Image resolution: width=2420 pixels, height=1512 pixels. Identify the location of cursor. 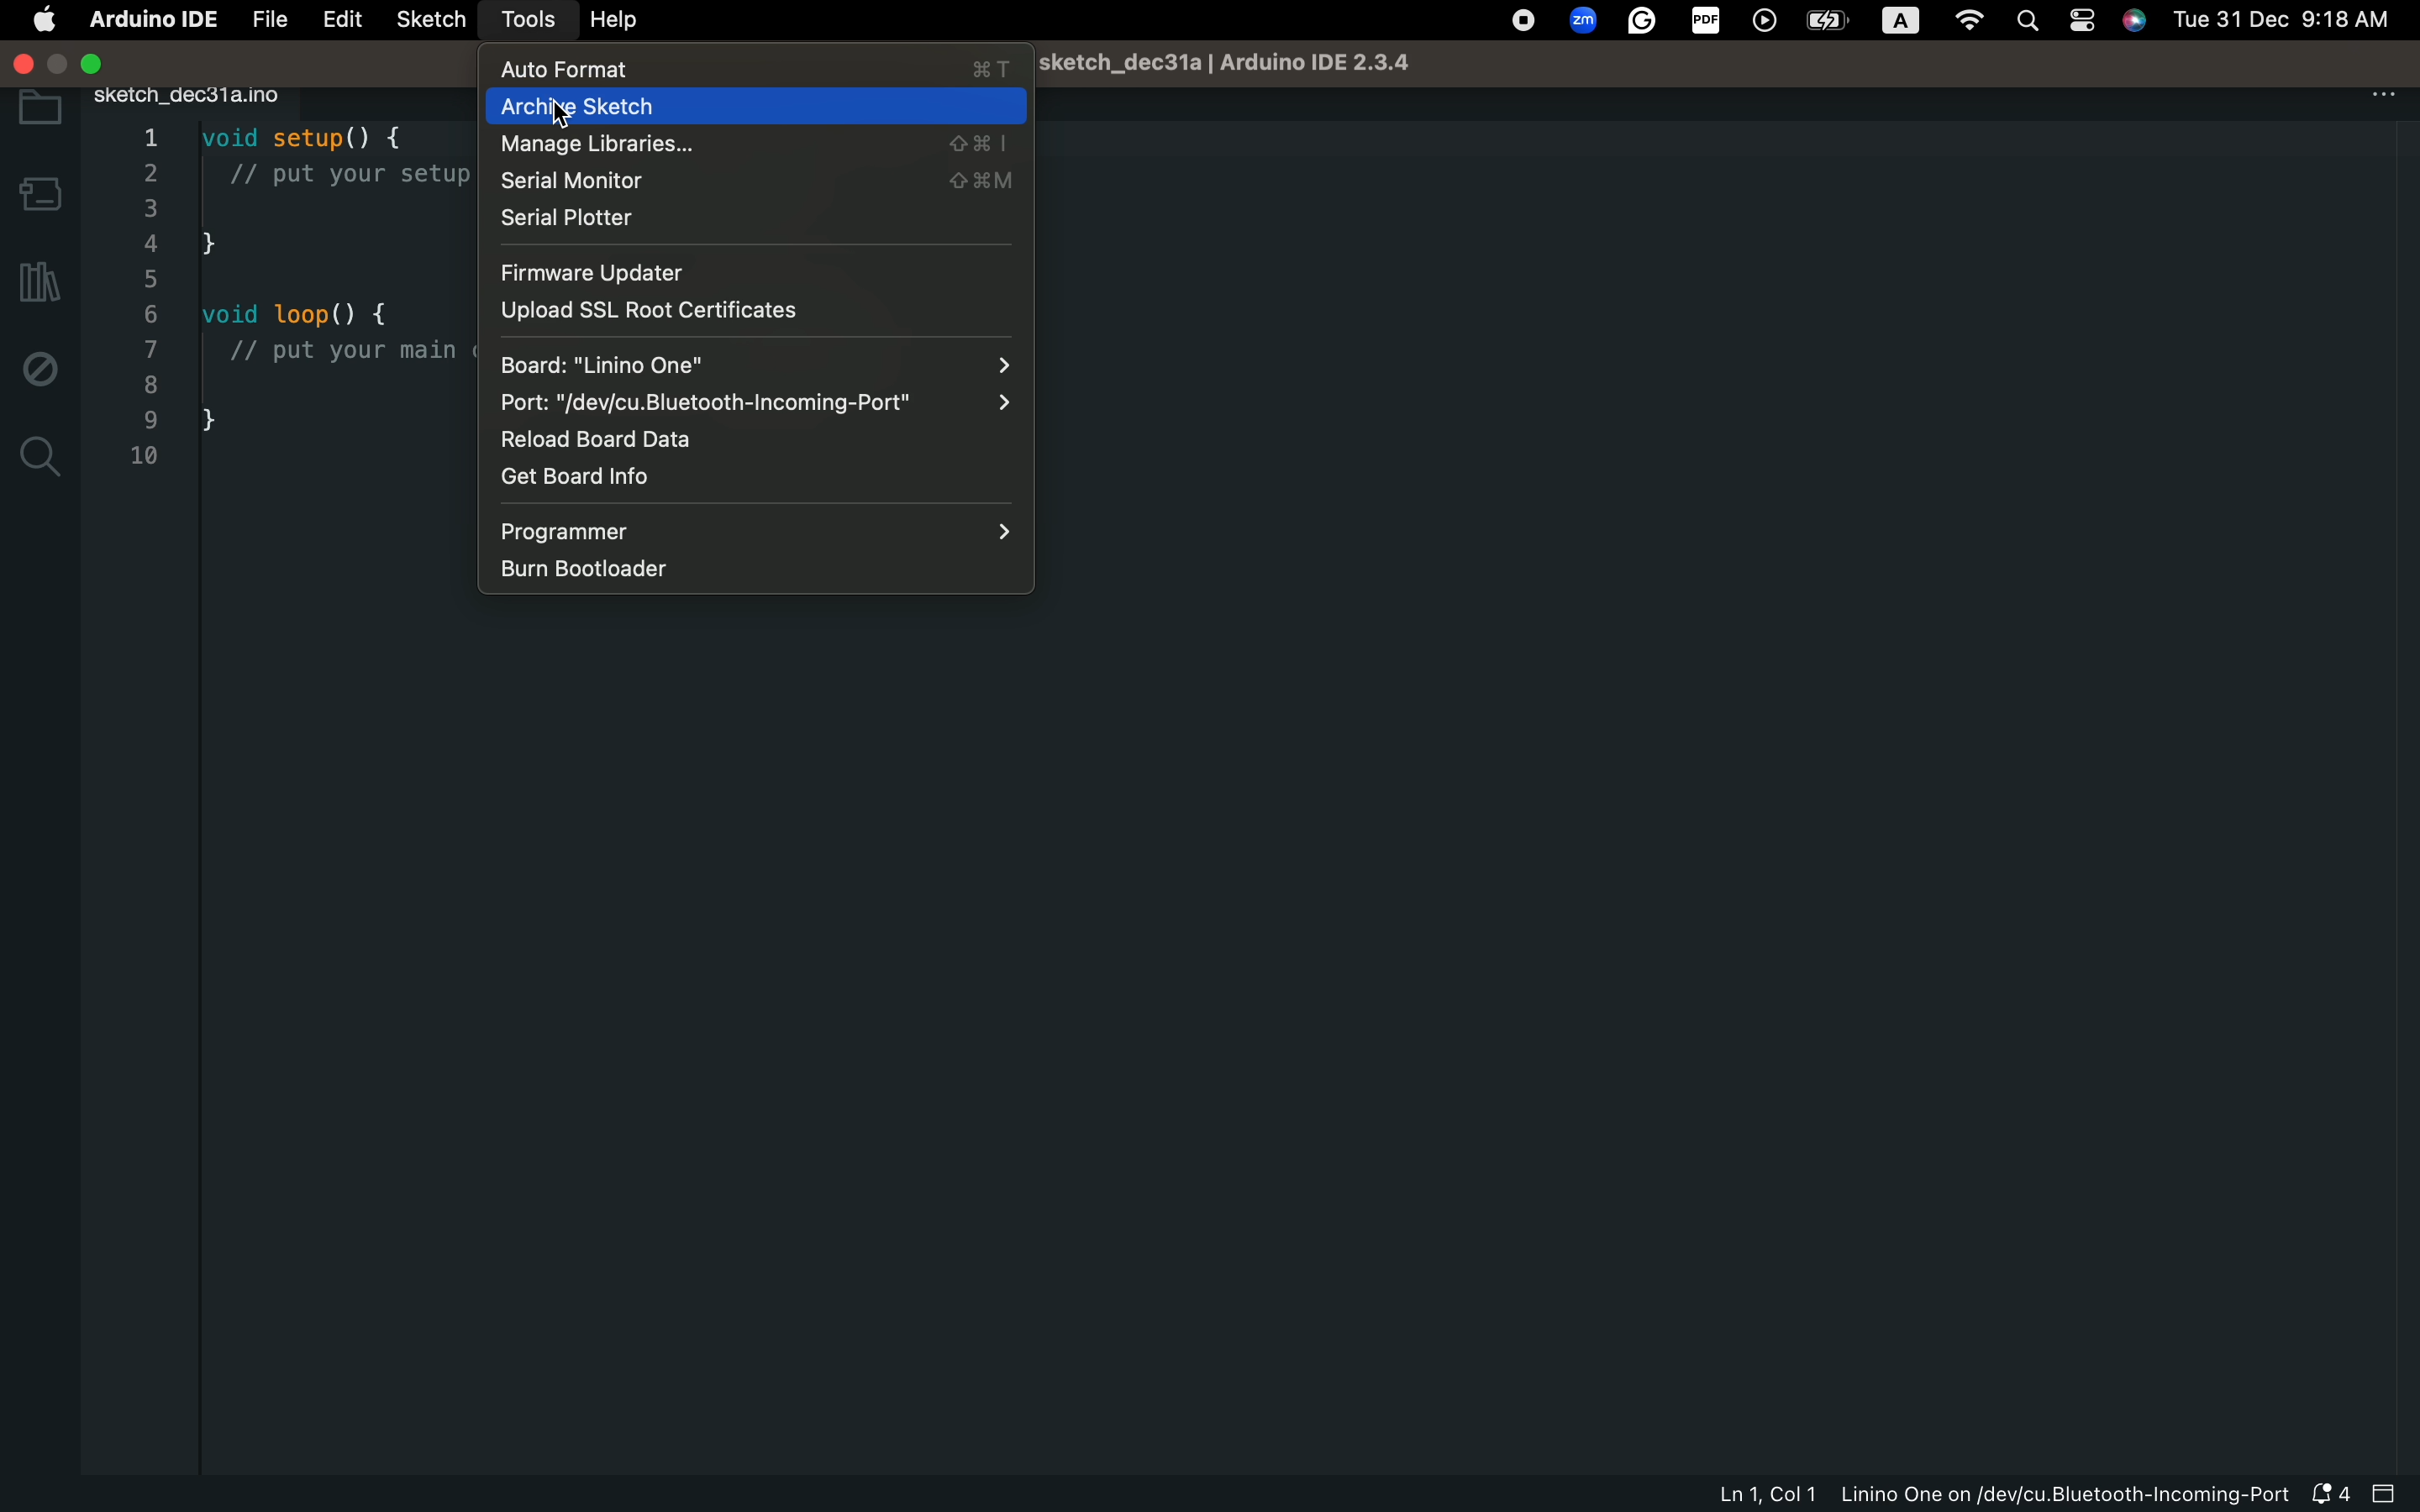
(566, 113).